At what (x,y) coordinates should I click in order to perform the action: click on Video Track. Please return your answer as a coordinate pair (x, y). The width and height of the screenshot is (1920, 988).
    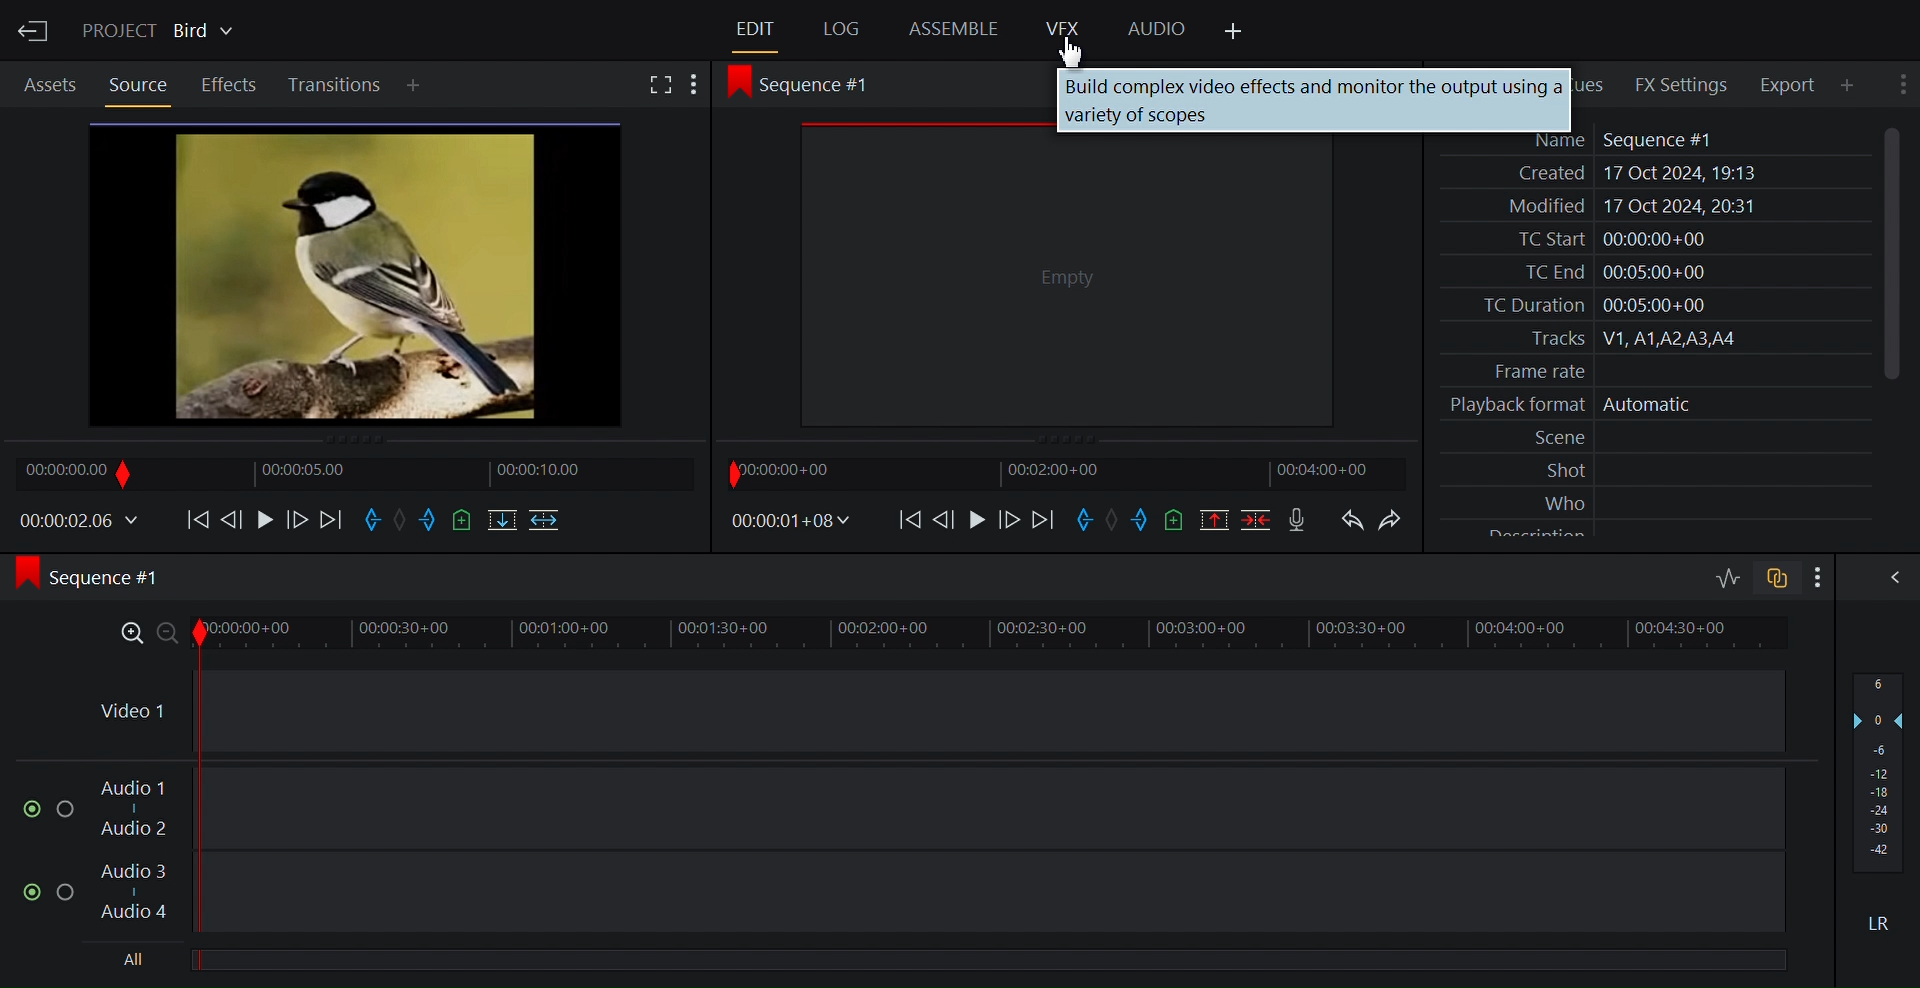
    Looking at the image, I should click on (932, 714).